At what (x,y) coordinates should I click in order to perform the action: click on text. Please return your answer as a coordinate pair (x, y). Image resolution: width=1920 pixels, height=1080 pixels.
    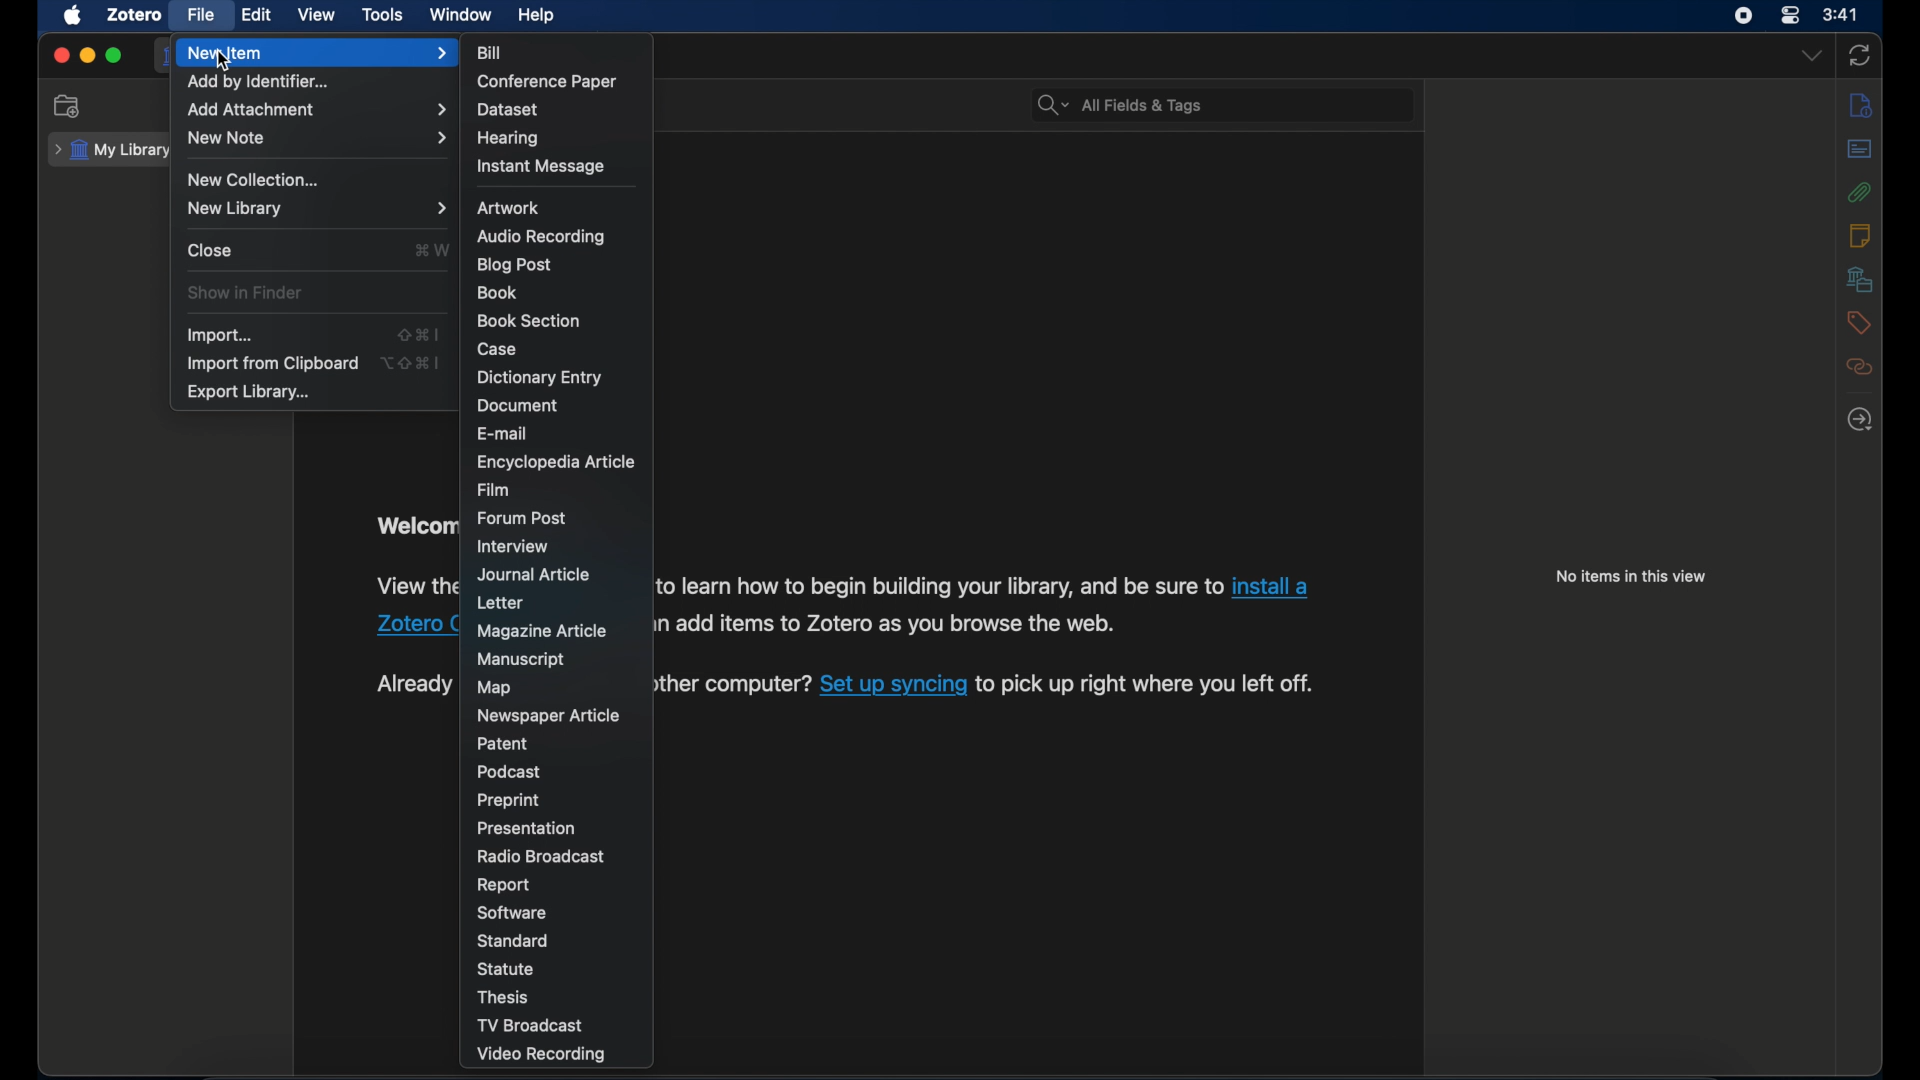
    Looking at the image, I should click on (890, 626).